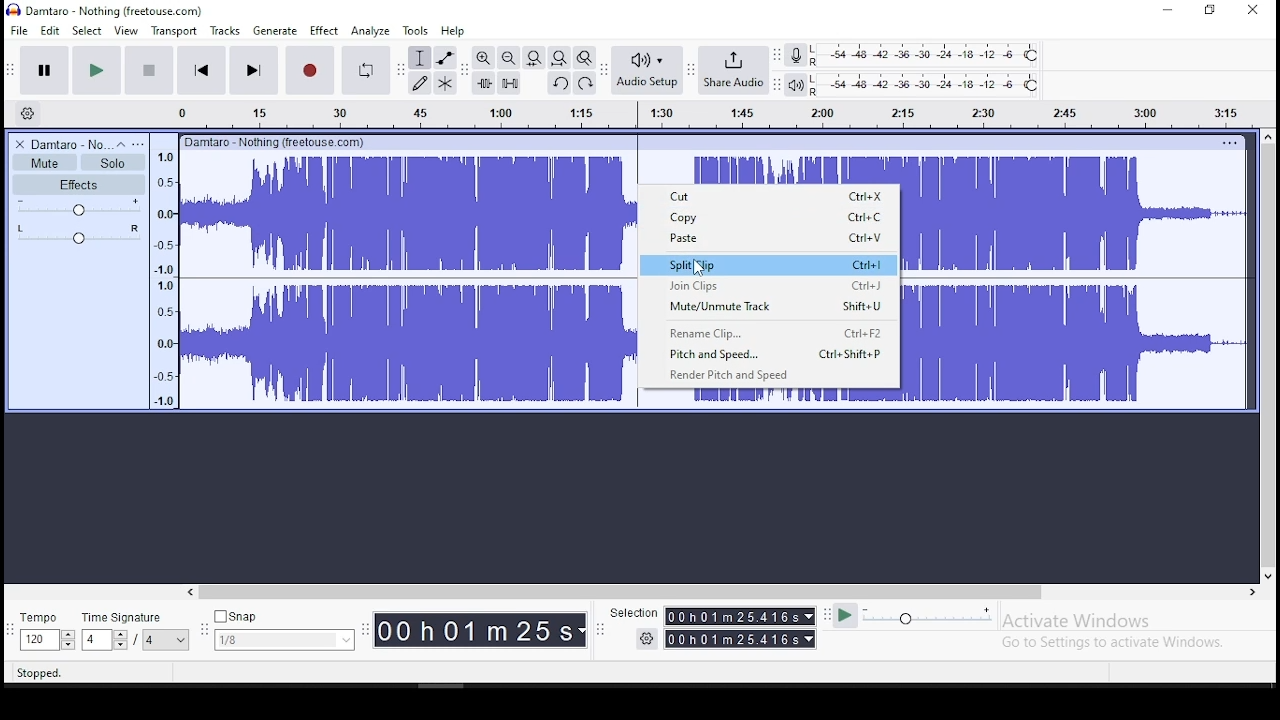  What do you see at coordinates (777, 332) in the screenshot?
I see `Rename clip ctrl+f2` at bounding box center [777, 332].